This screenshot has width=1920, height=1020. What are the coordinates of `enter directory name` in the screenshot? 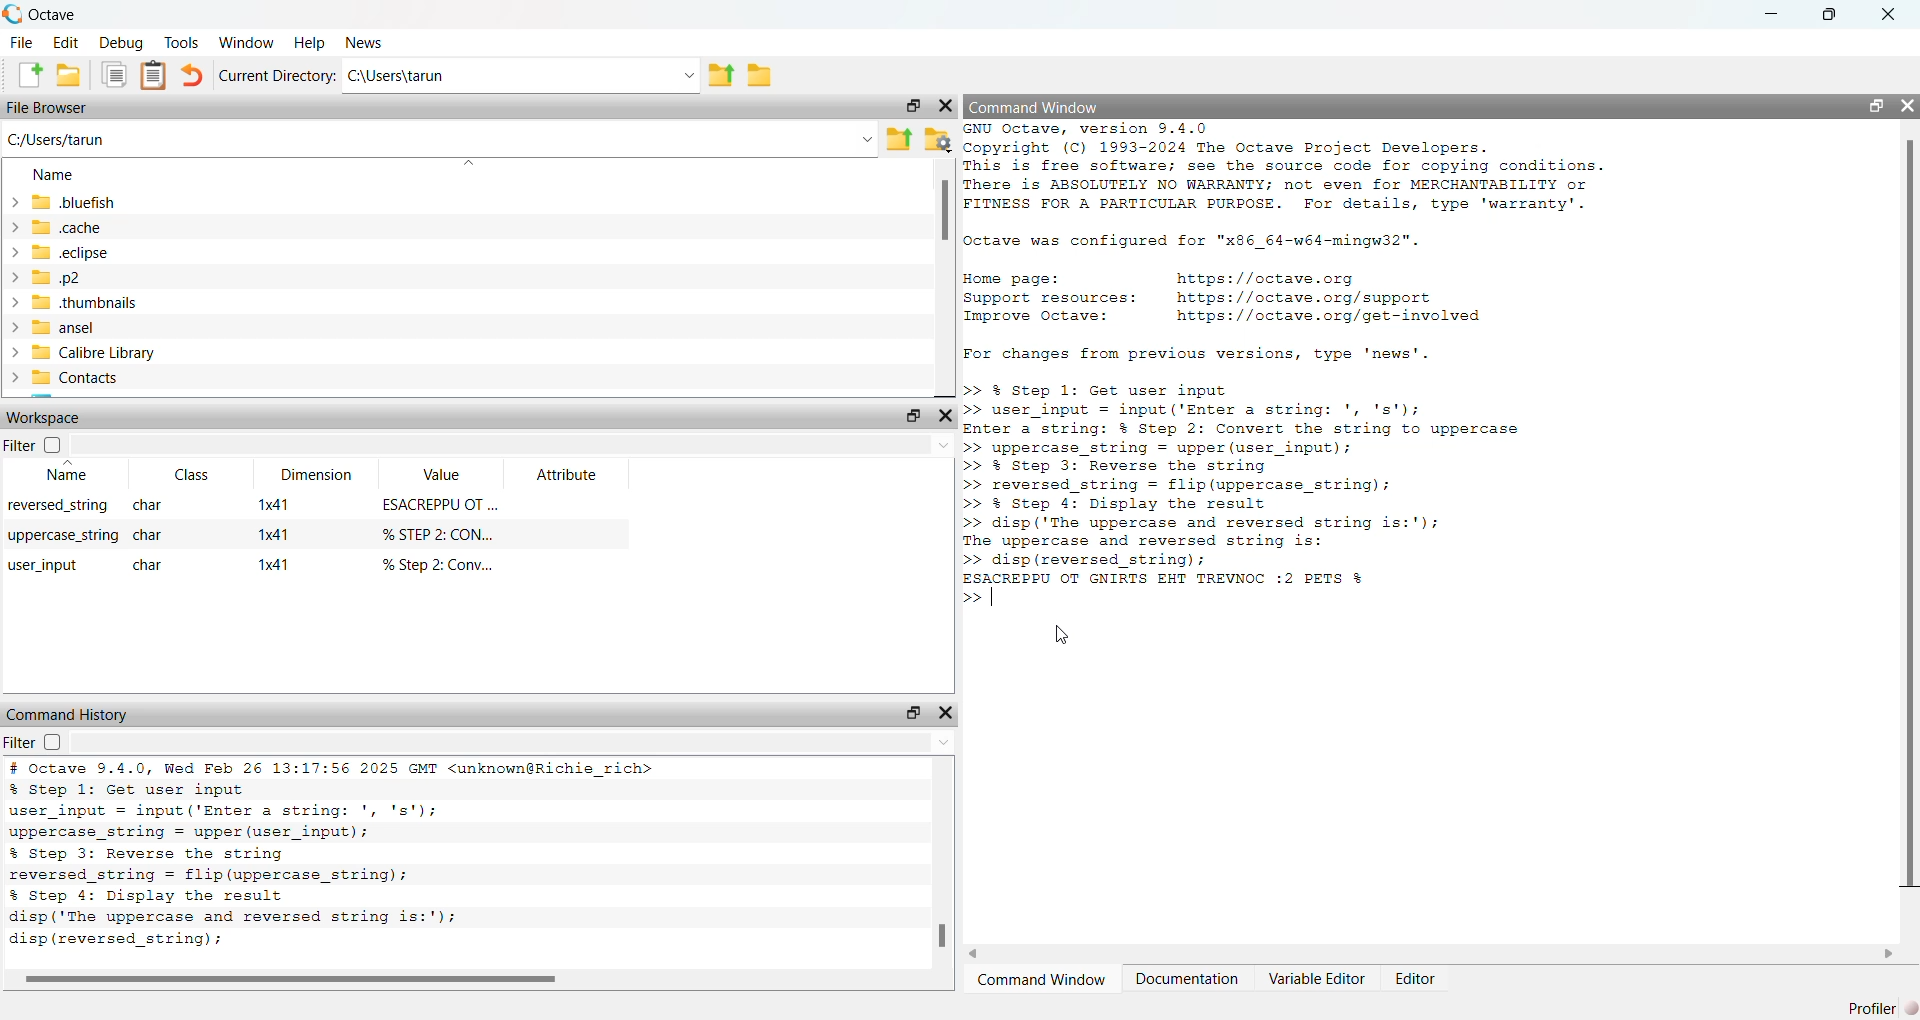 It's located at (524, 73).